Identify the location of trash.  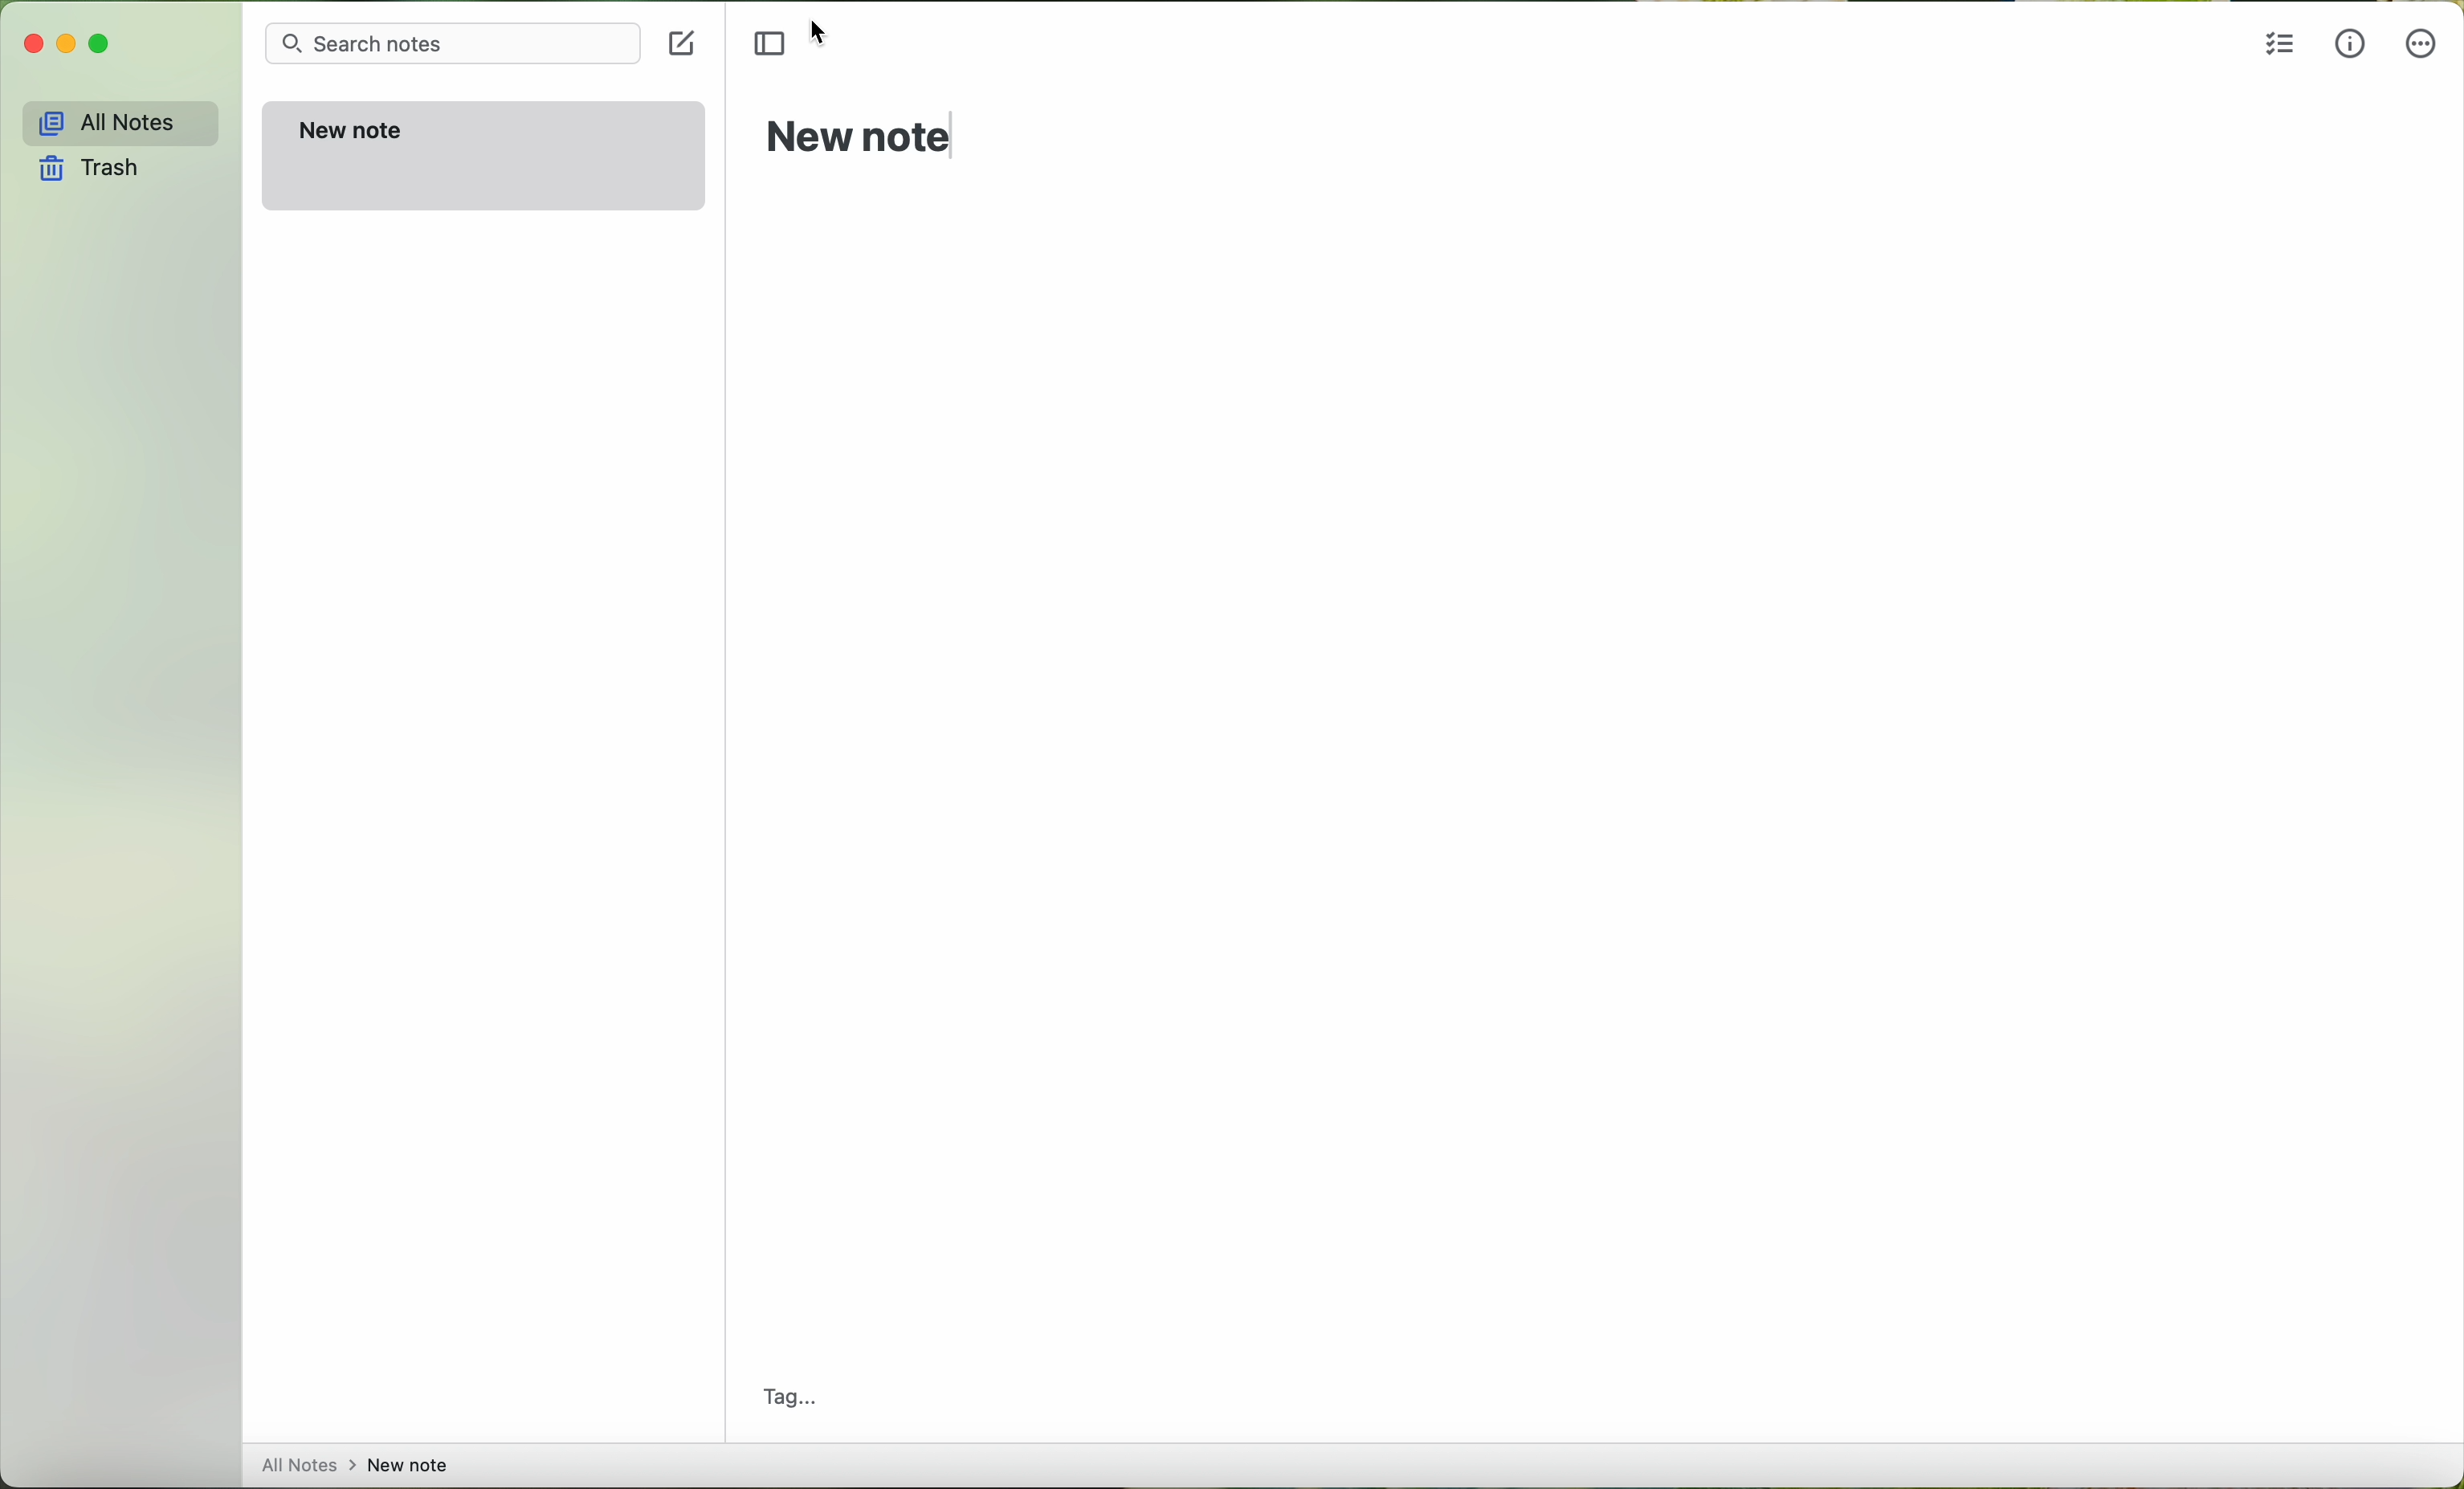
(101, 170).